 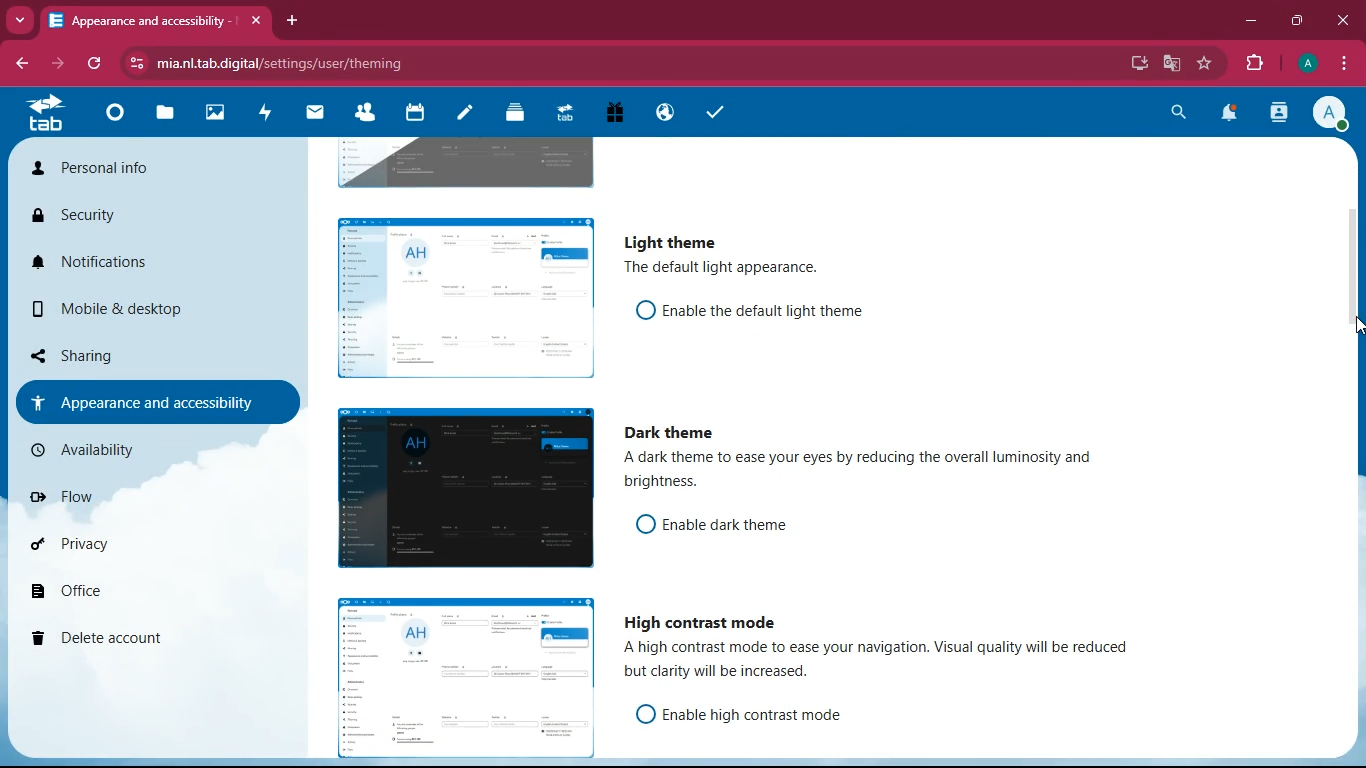 I want to click on favourite, so click(x=1206, y=65).